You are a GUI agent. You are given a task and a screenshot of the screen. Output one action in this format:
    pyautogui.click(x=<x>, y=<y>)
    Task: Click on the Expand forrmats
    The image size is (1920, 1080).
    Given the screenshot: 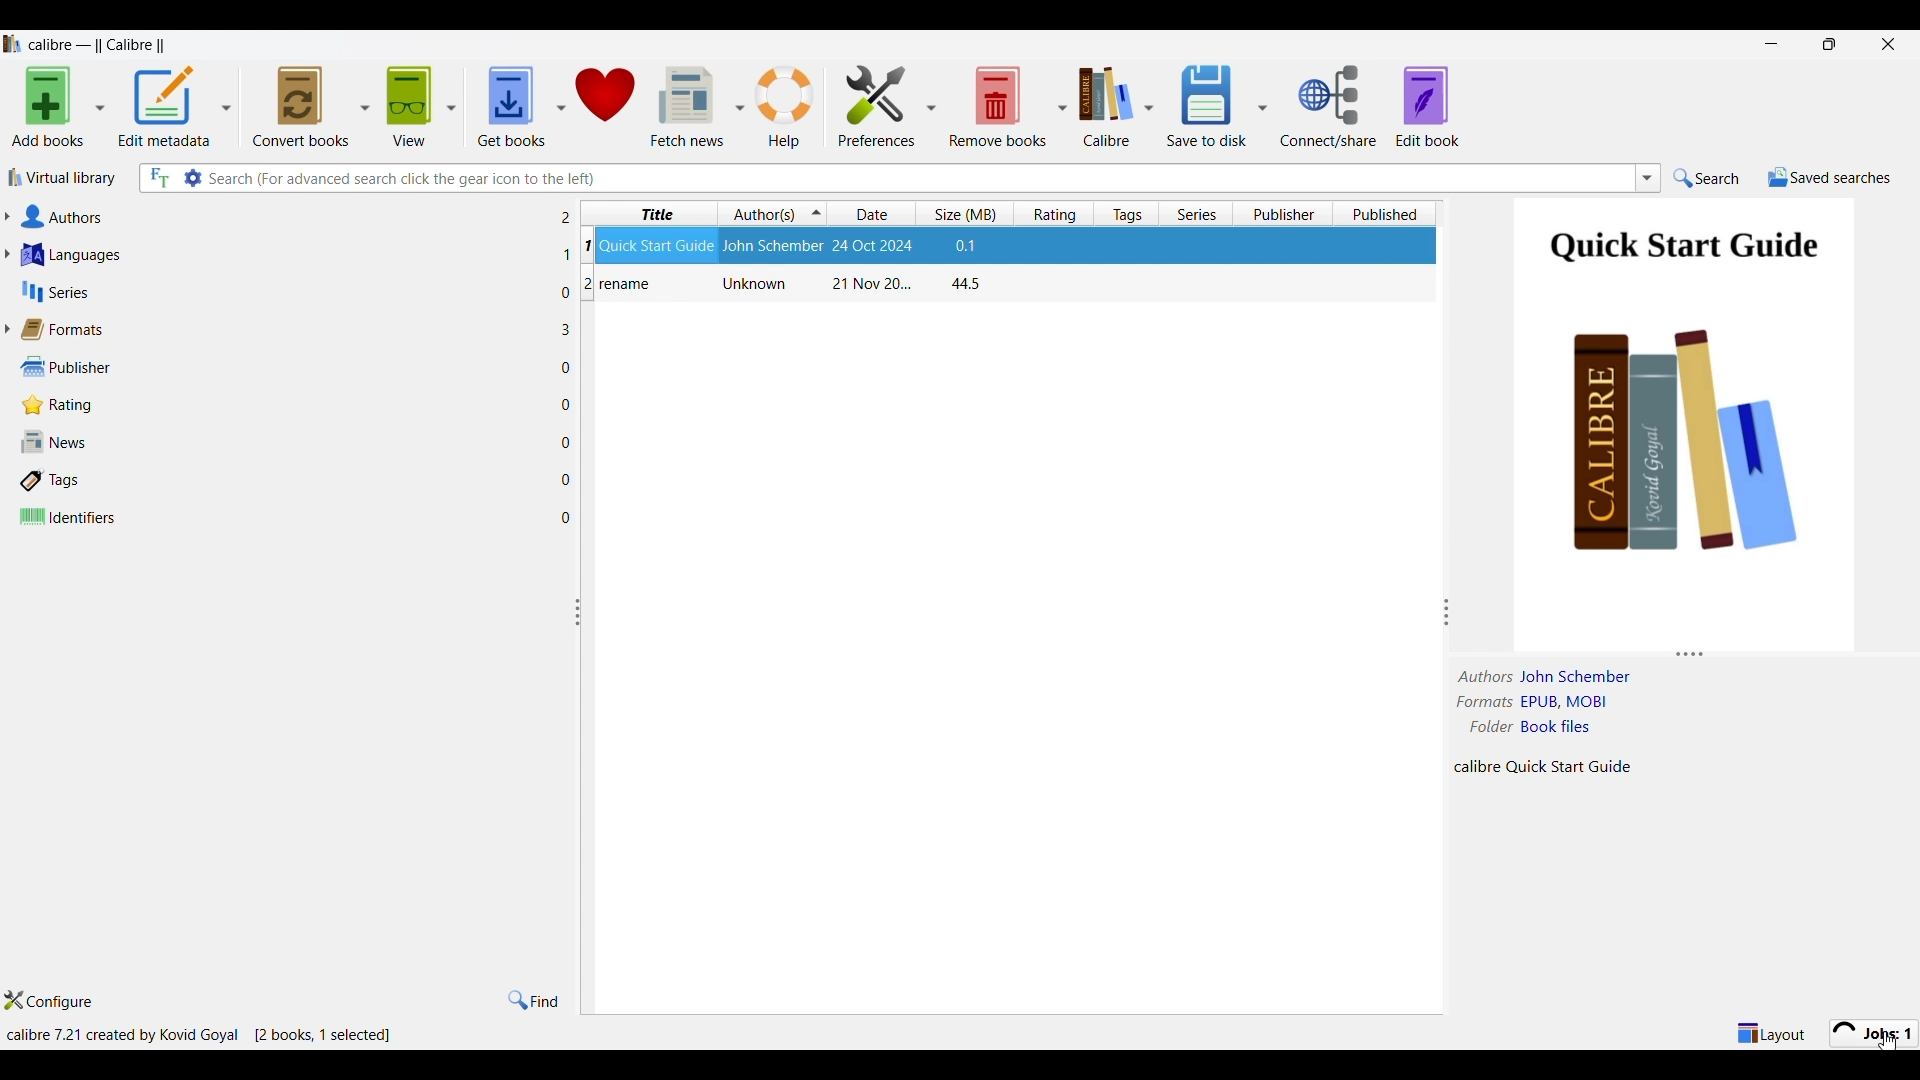 What is the action you would take?
    pyautogui.click(x=6, y=329)
    